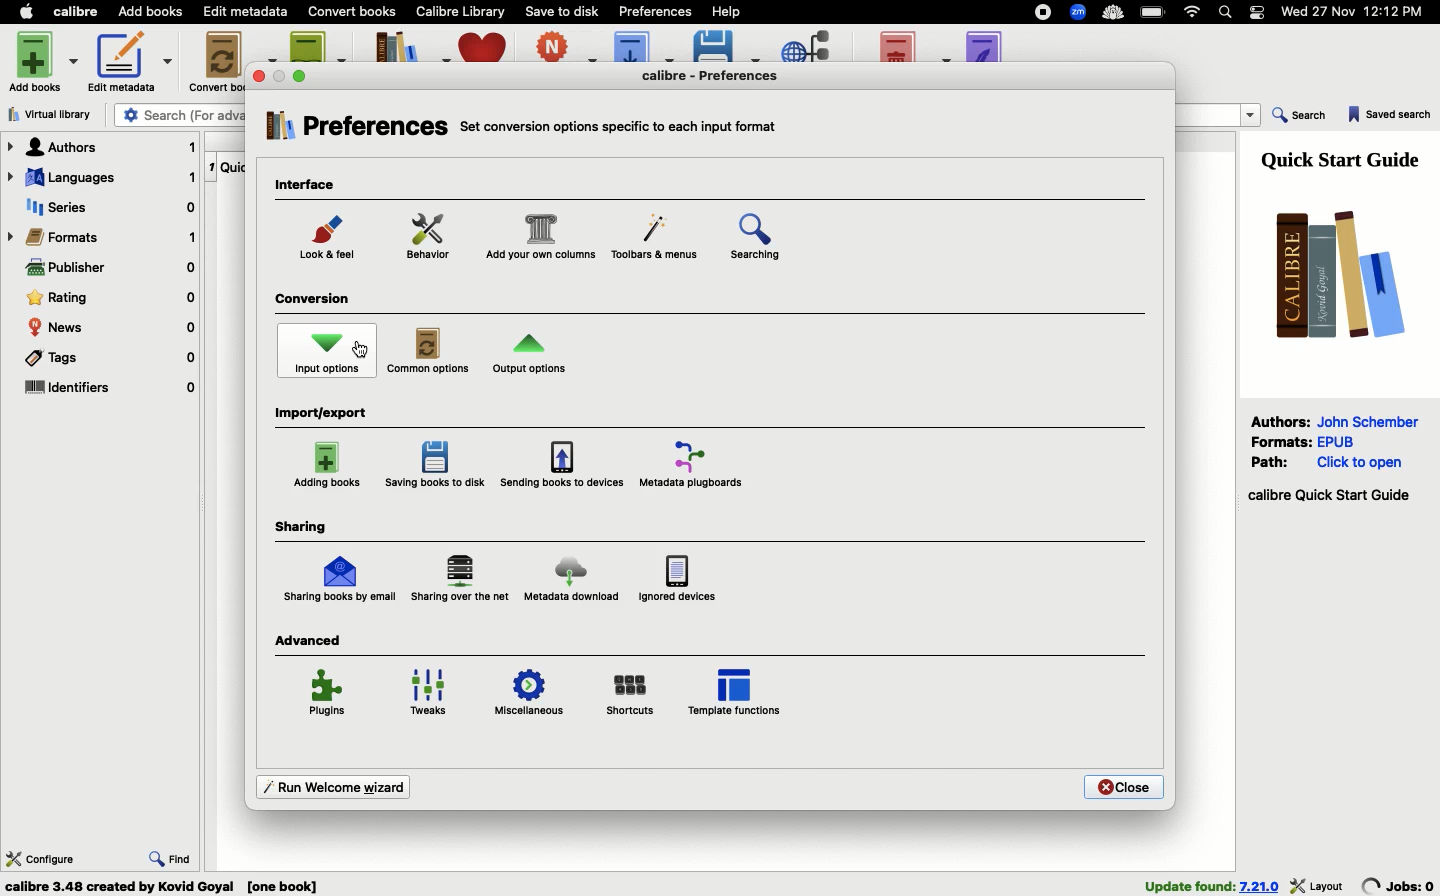 The width and height of the screenshot is (1440, 896). Describe the element at coordinates (1258, 12) in the screenshot. I see `Notification` at that location.